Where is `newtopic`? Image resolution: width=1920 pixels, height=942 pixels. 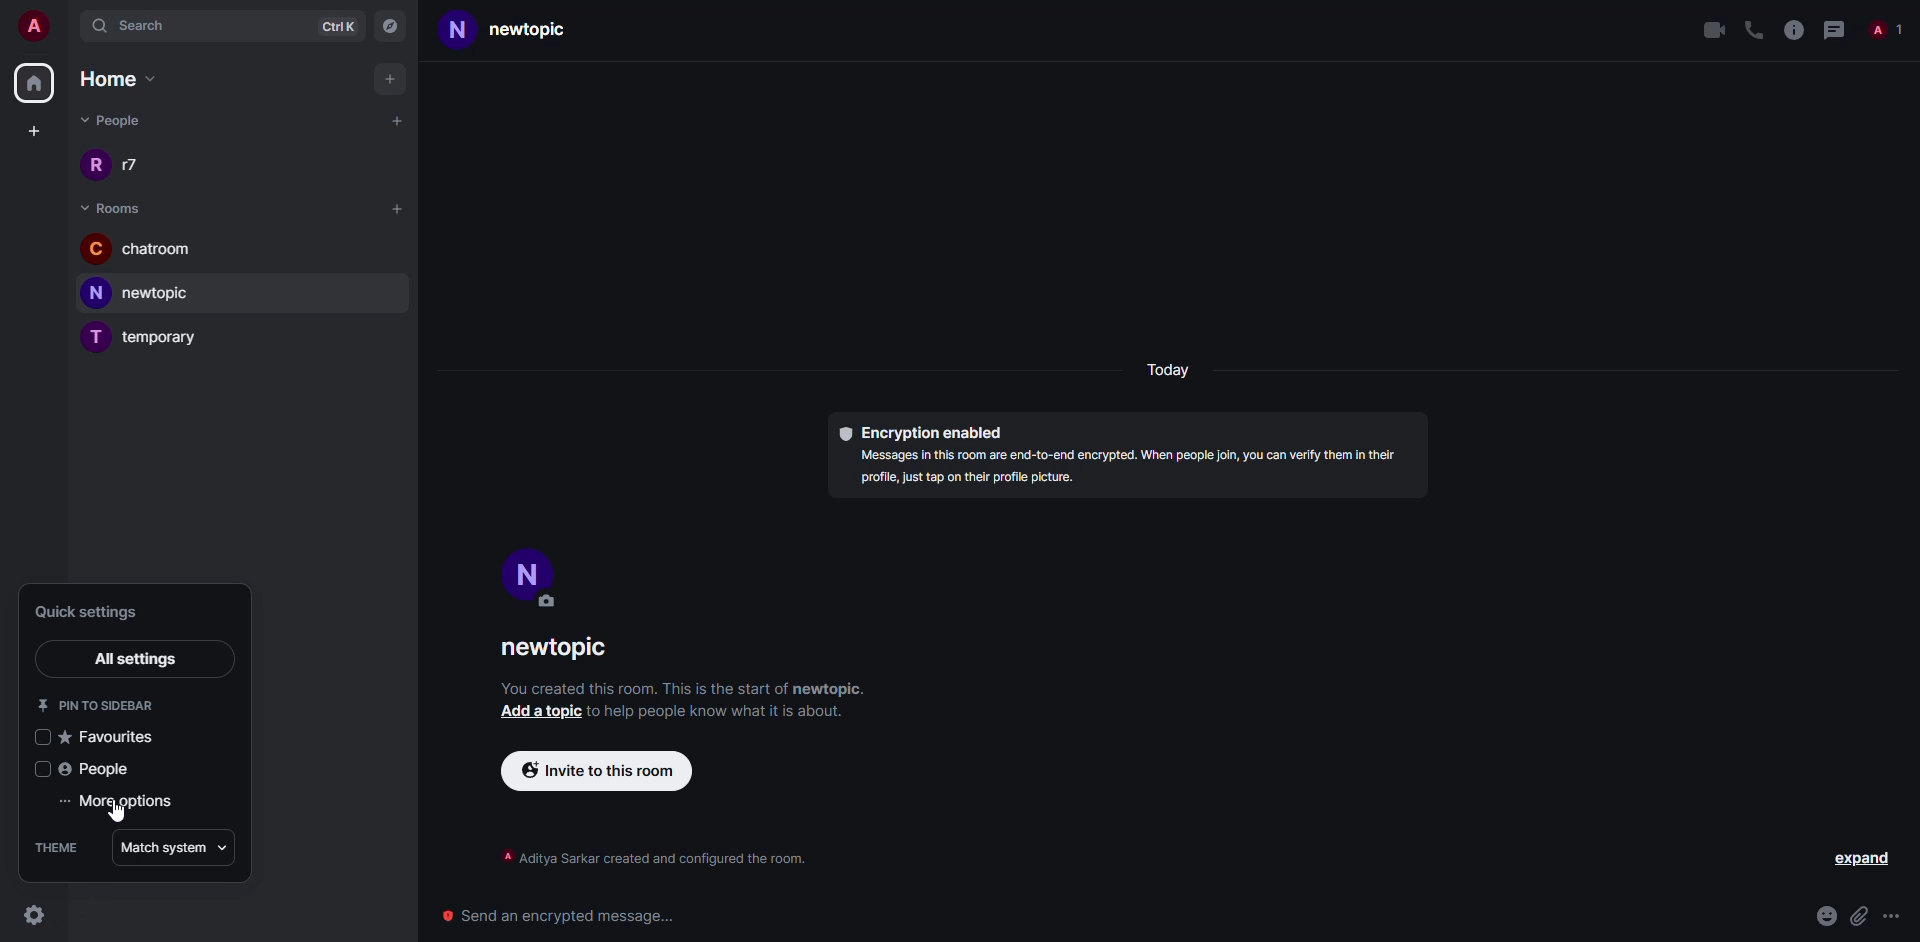
newtopic is located at coordinates (558, 647).